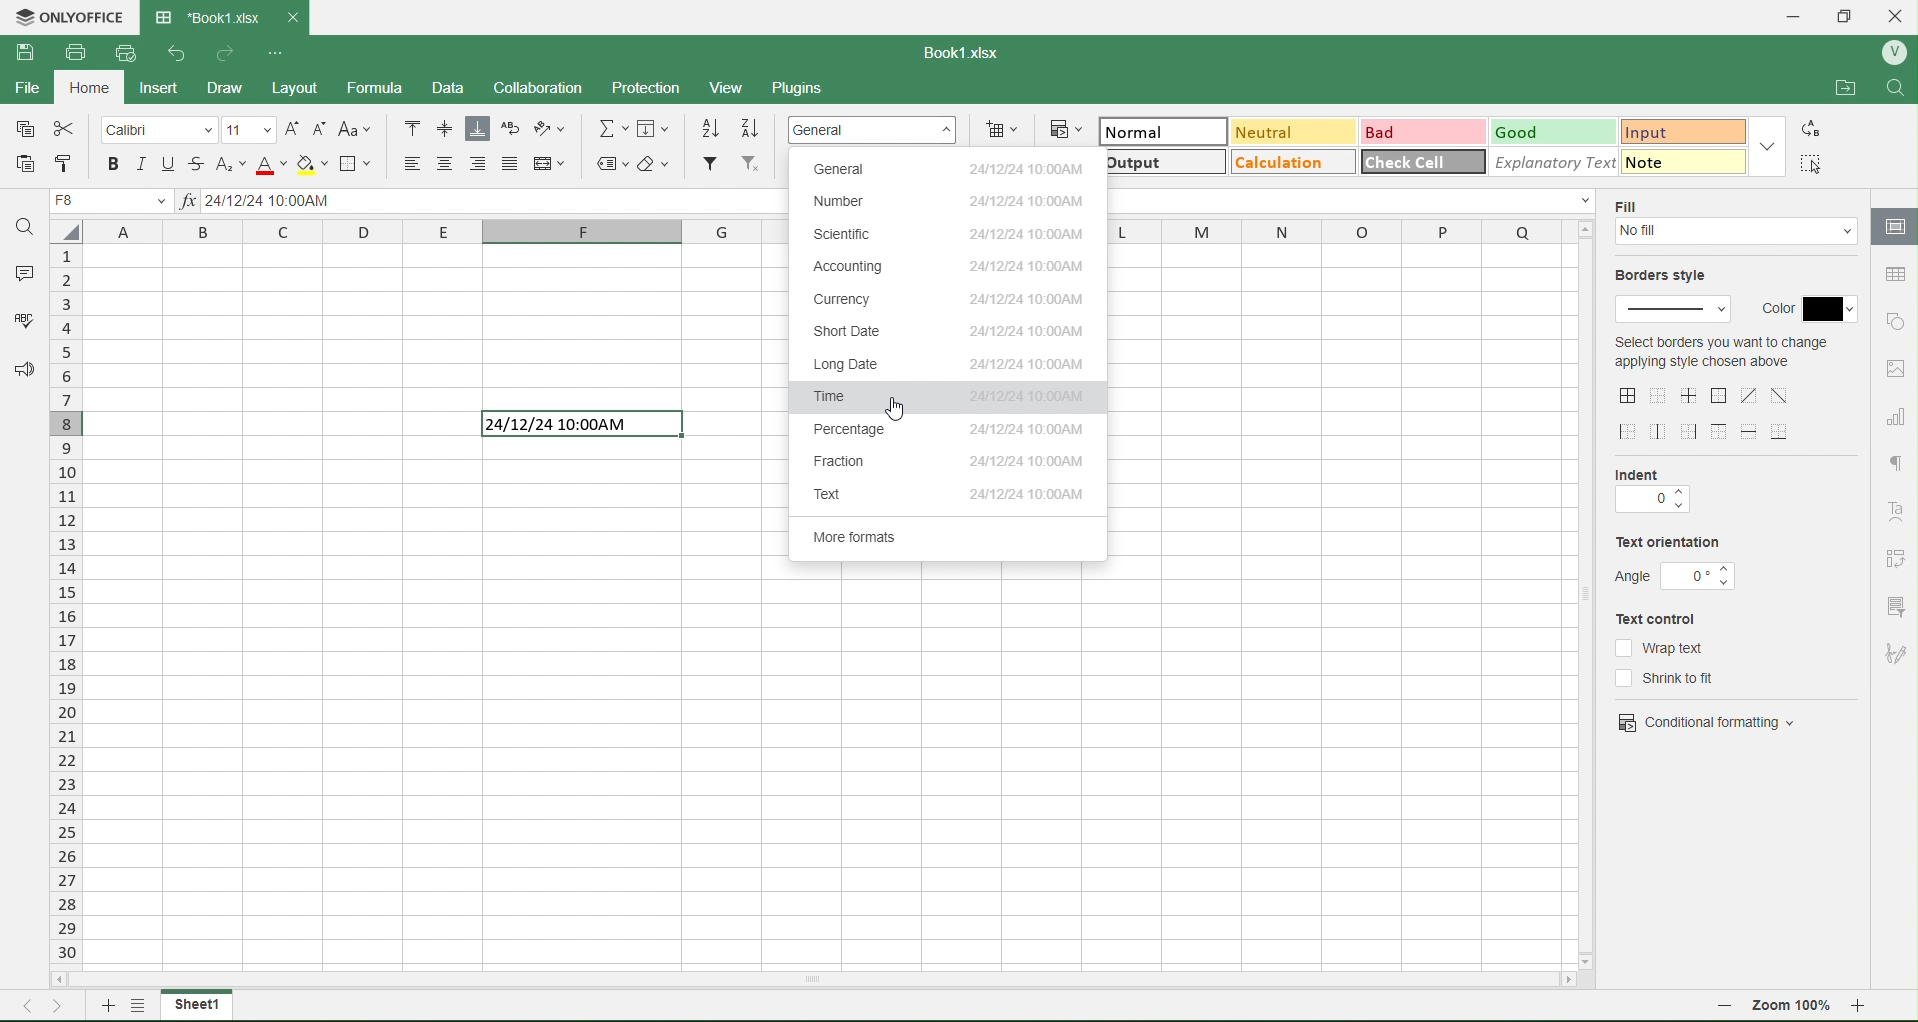 Image resolution: width=1918 pixels, height=1022 pixels. Describe the element at coordinates (1896, 418) in the screenshot. I see `charts` at that location.